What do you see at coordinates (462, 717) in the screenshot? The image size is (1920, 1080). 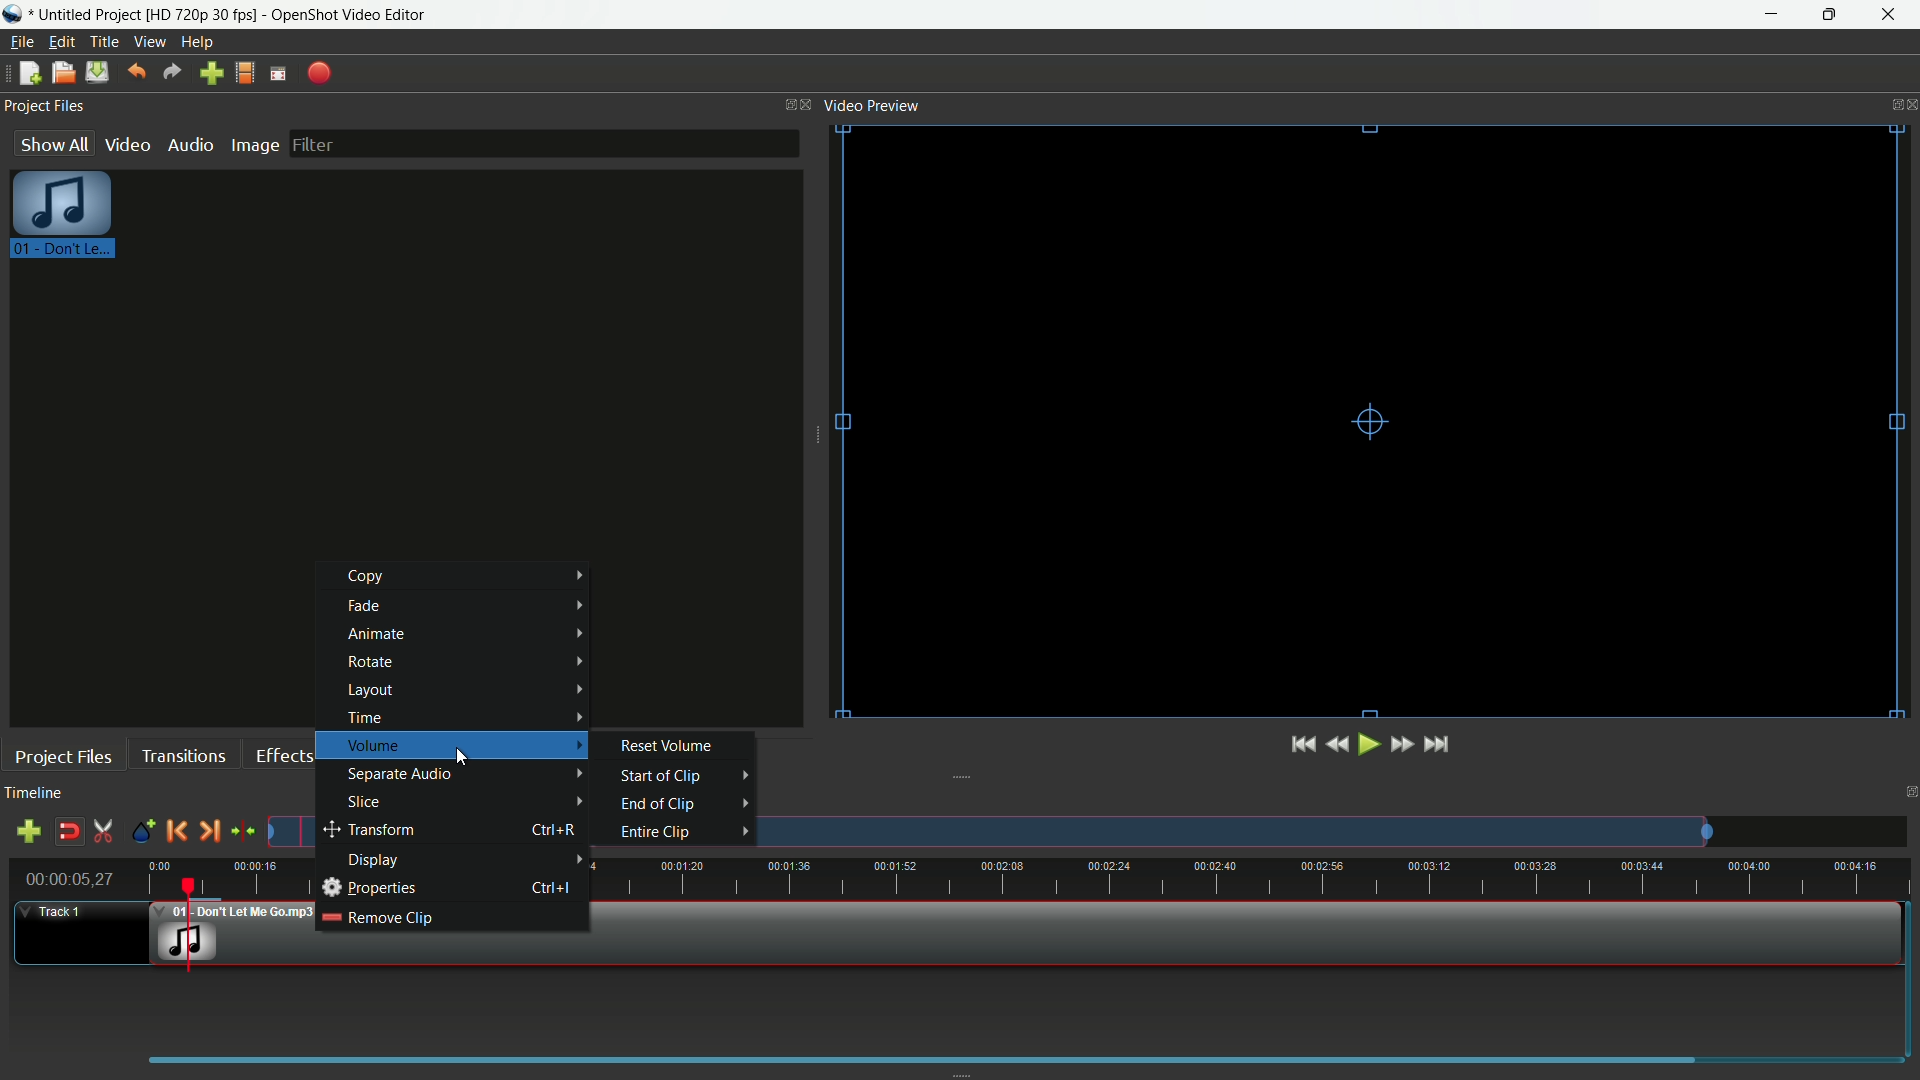 I see `time` at bounding box center [462, 717].